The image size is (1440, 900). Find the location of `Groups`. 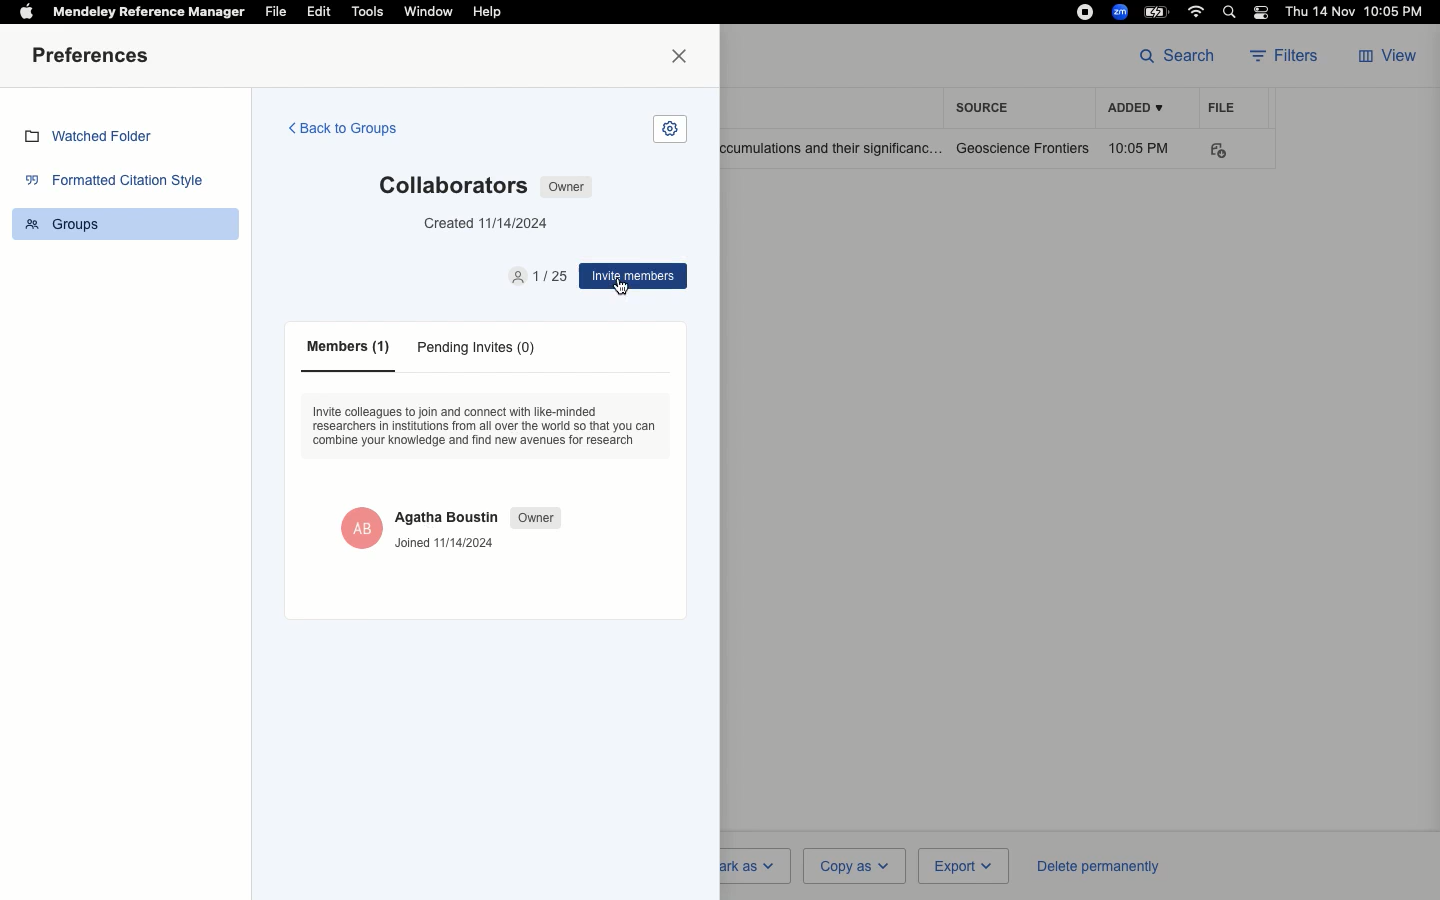

Groups is located at coordinates (72, 226).